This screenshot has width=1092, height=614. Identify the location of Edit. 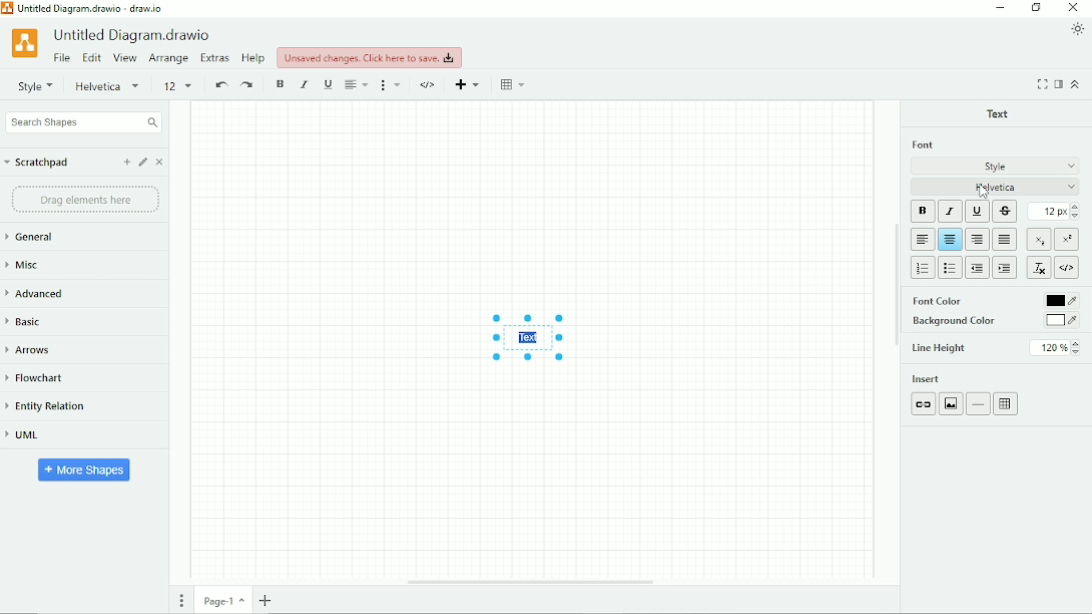
(143, 162).